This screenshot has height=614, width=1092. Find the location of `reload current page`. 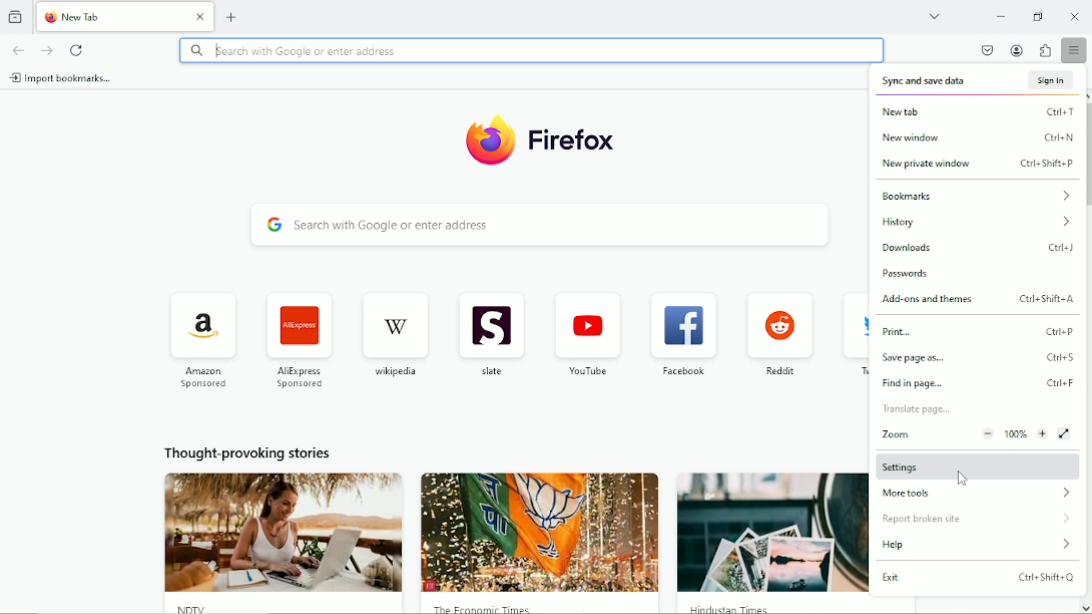

reload current page is located at coordinates (77, 49).